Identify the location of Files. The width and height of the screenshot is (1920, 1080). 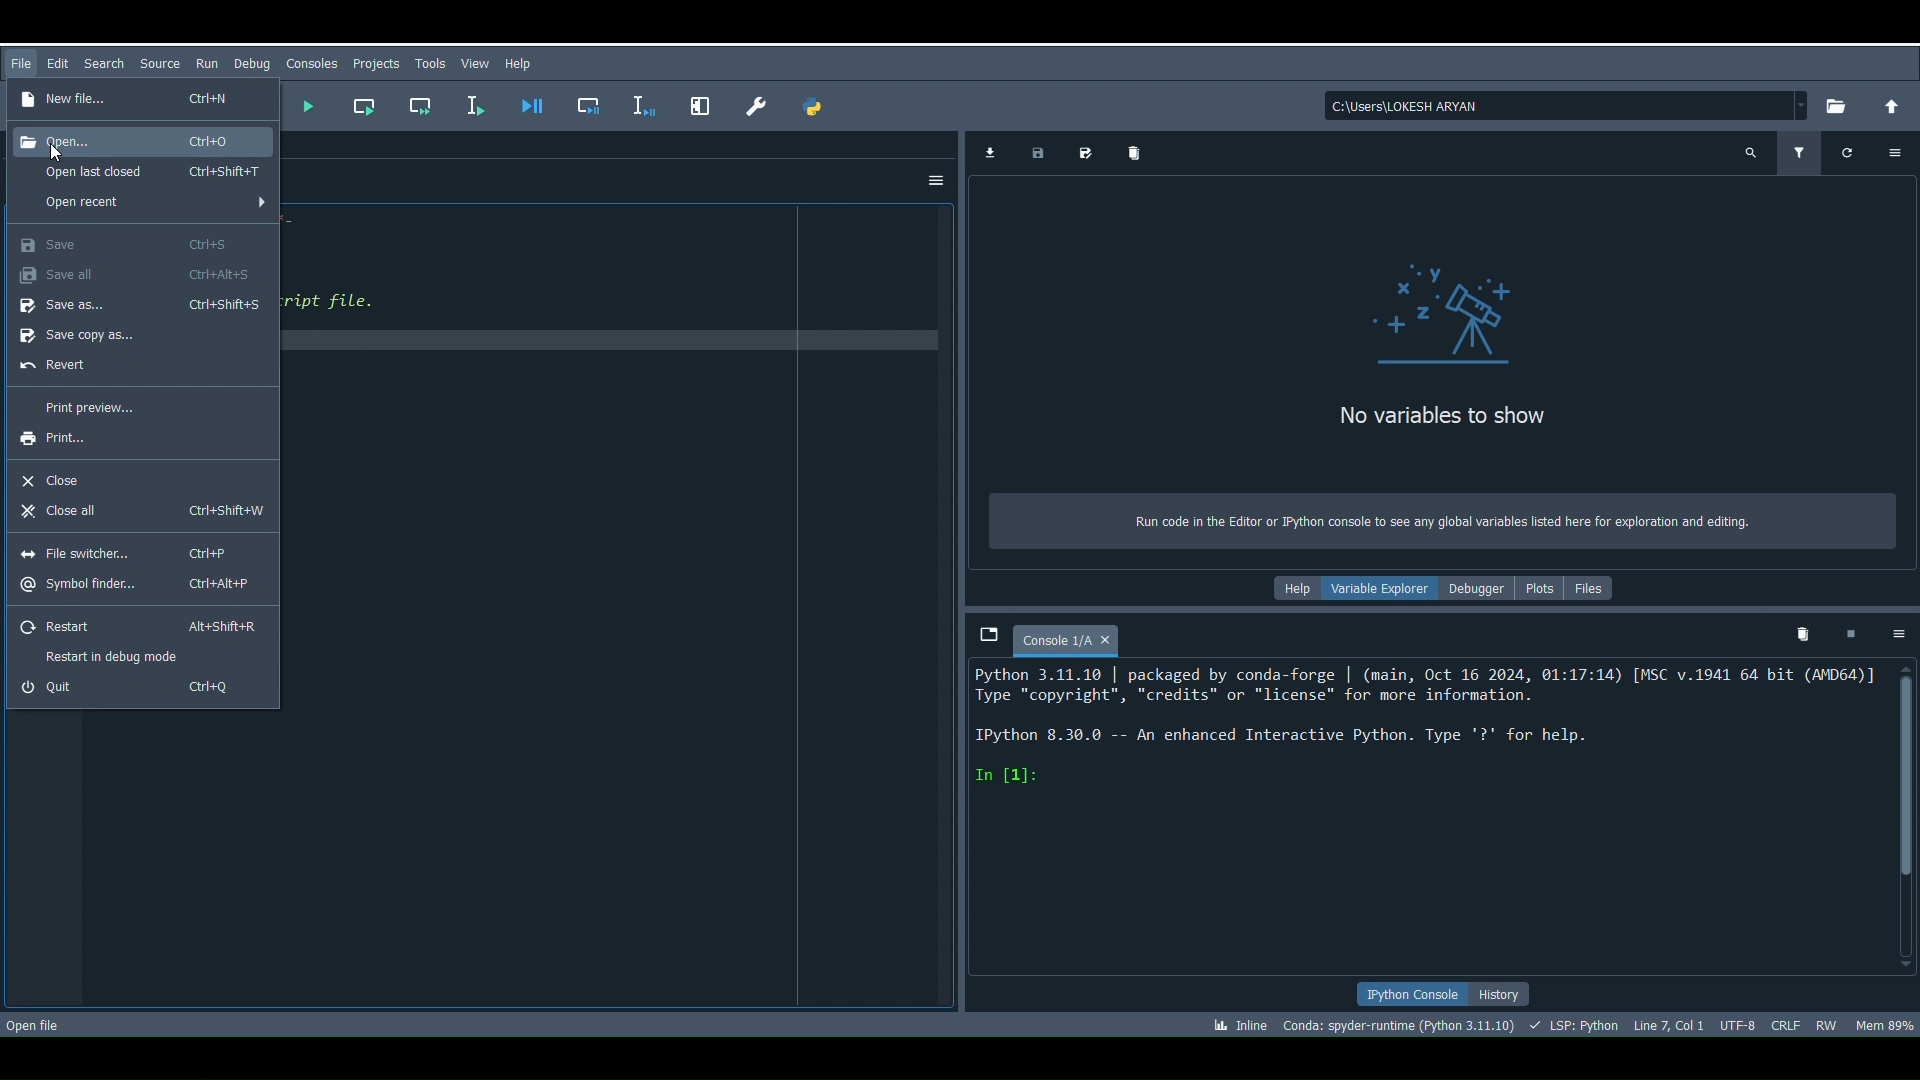
(1592, 589).